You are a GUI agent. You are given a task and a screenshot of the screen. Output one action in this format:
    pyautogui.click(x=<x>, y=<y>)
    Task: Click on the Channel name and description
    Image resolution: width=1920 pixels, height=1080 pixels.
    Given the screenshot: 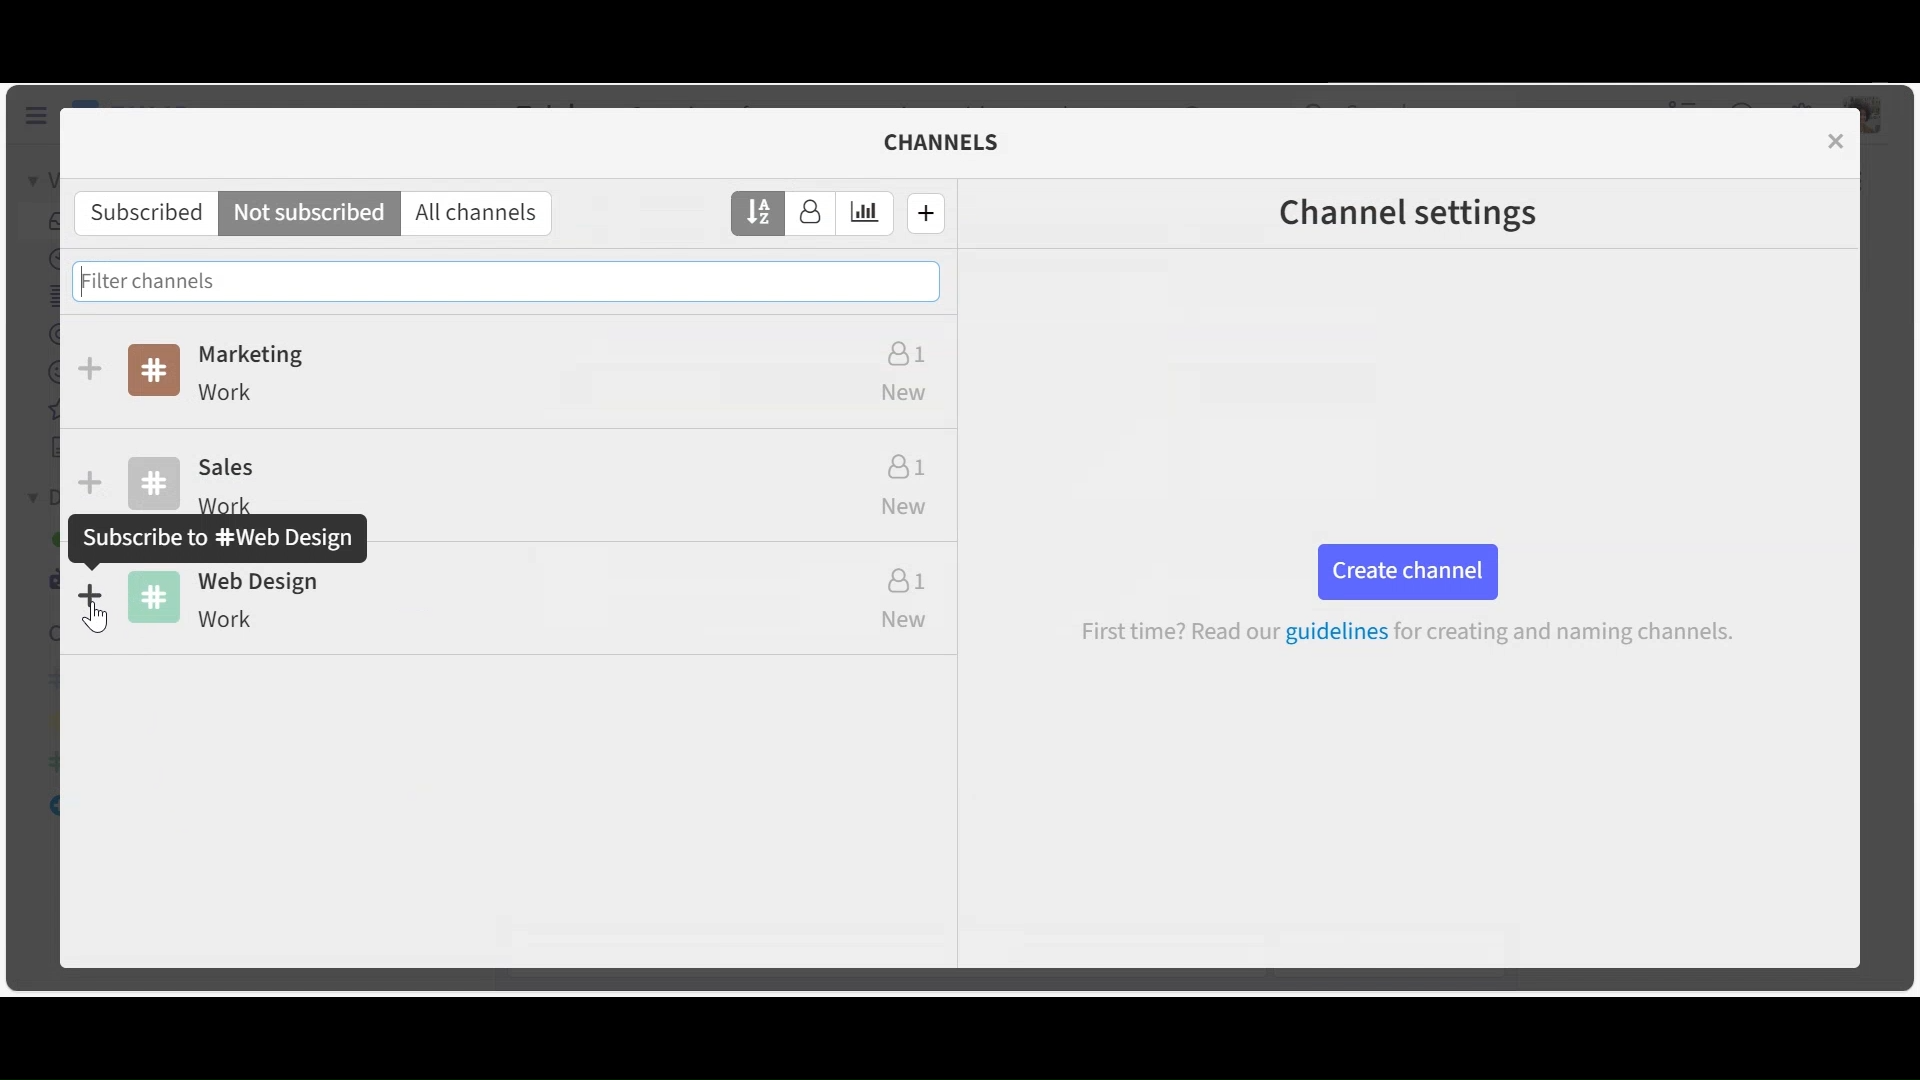 What is the action you would take?
    pyautogui.click(x=532, y=607)
    